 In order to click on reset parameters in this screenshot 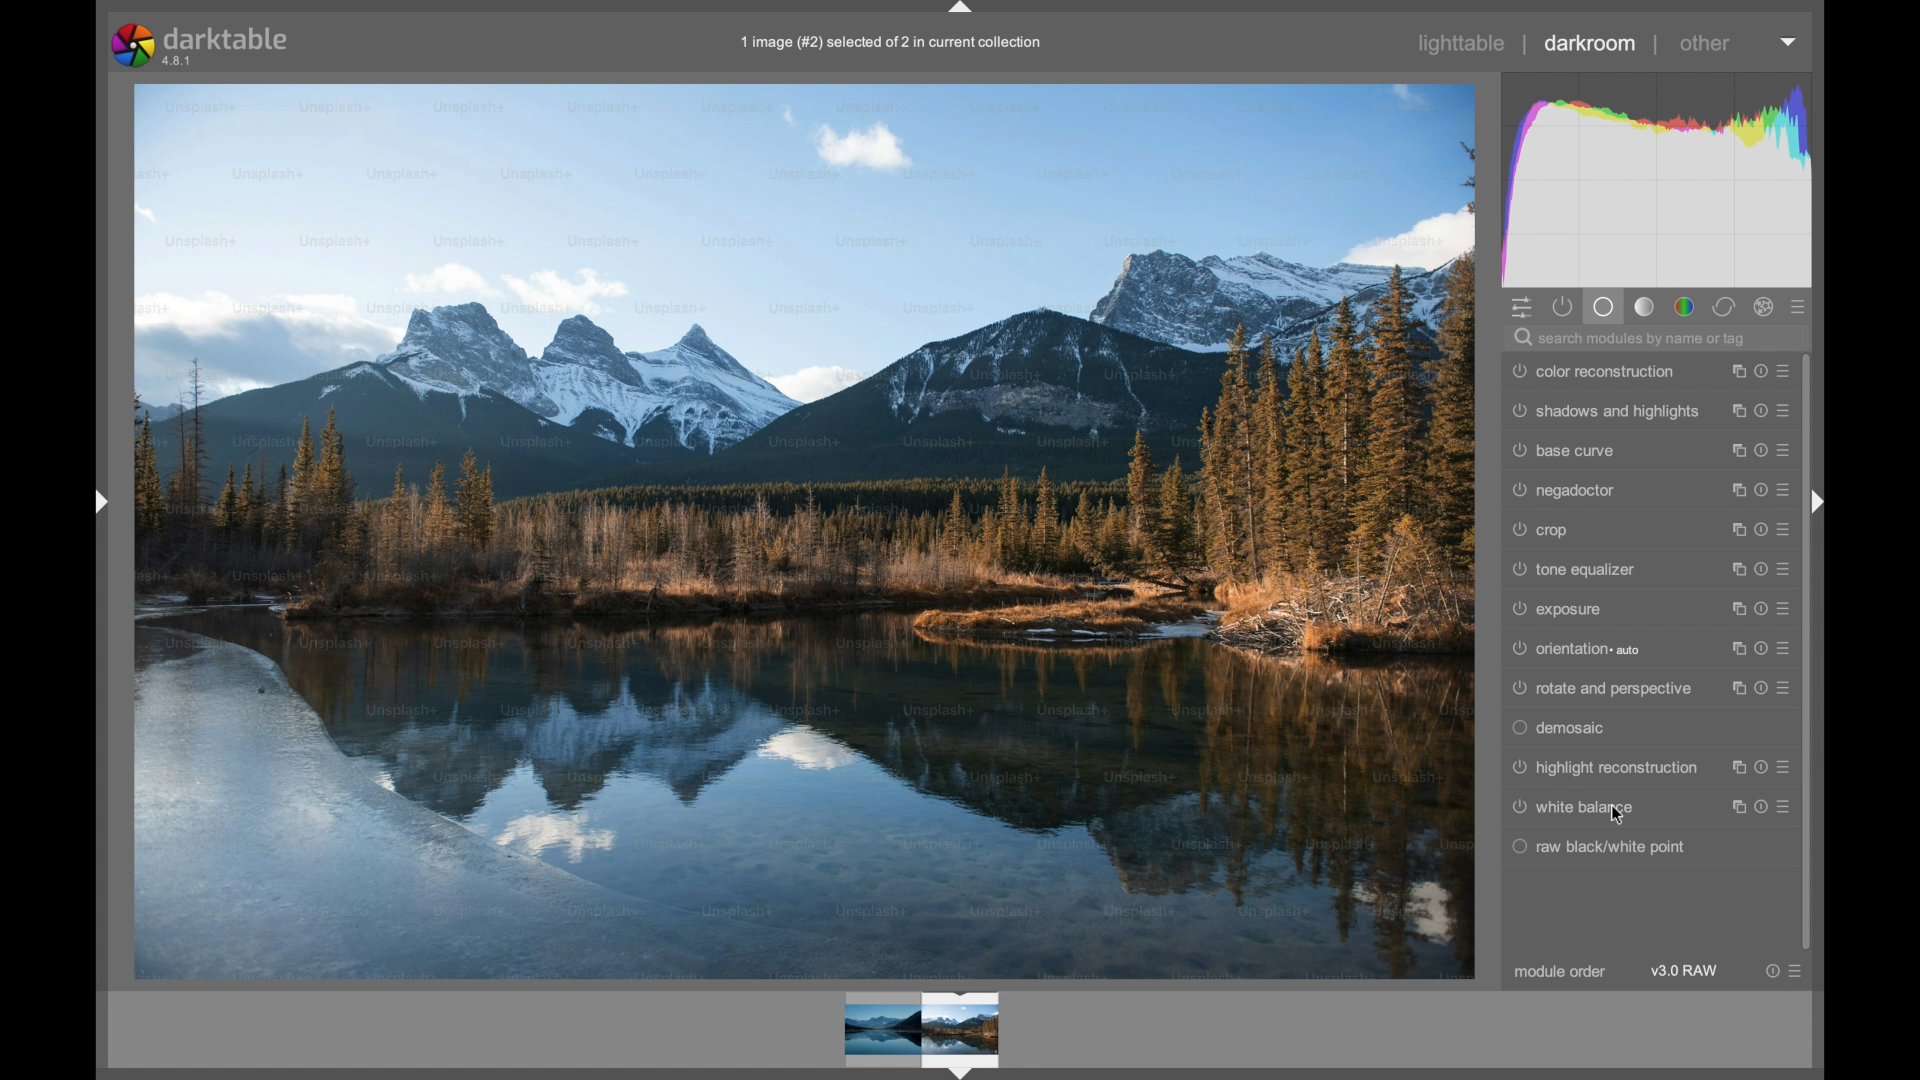, I will do `click(1762, 688)`.